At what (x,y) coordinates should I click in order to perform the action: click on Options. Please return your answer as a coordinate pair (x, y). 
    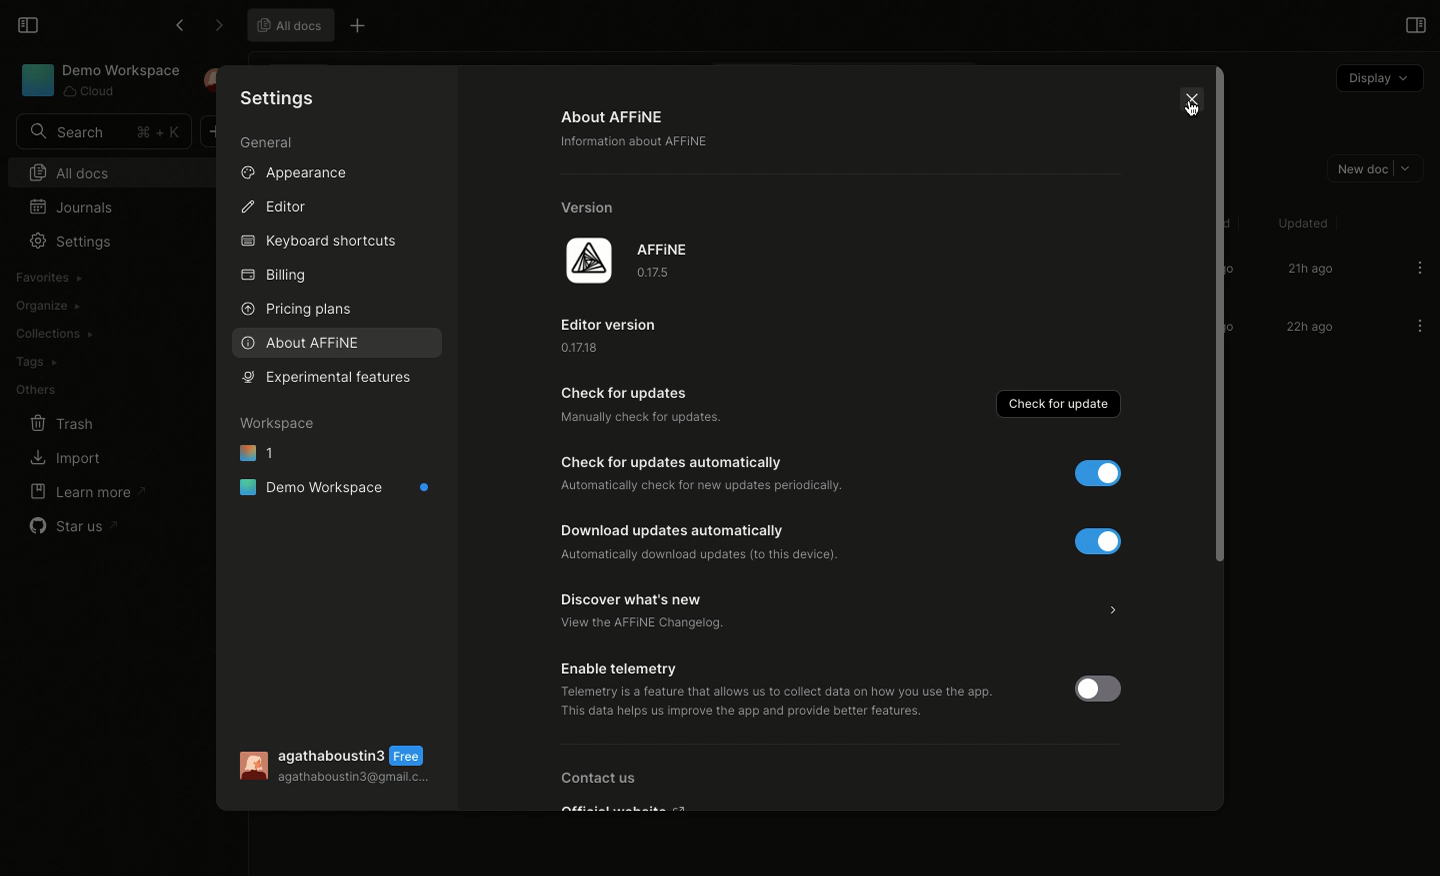
    Looking at the image, I should click on (1420, 267).